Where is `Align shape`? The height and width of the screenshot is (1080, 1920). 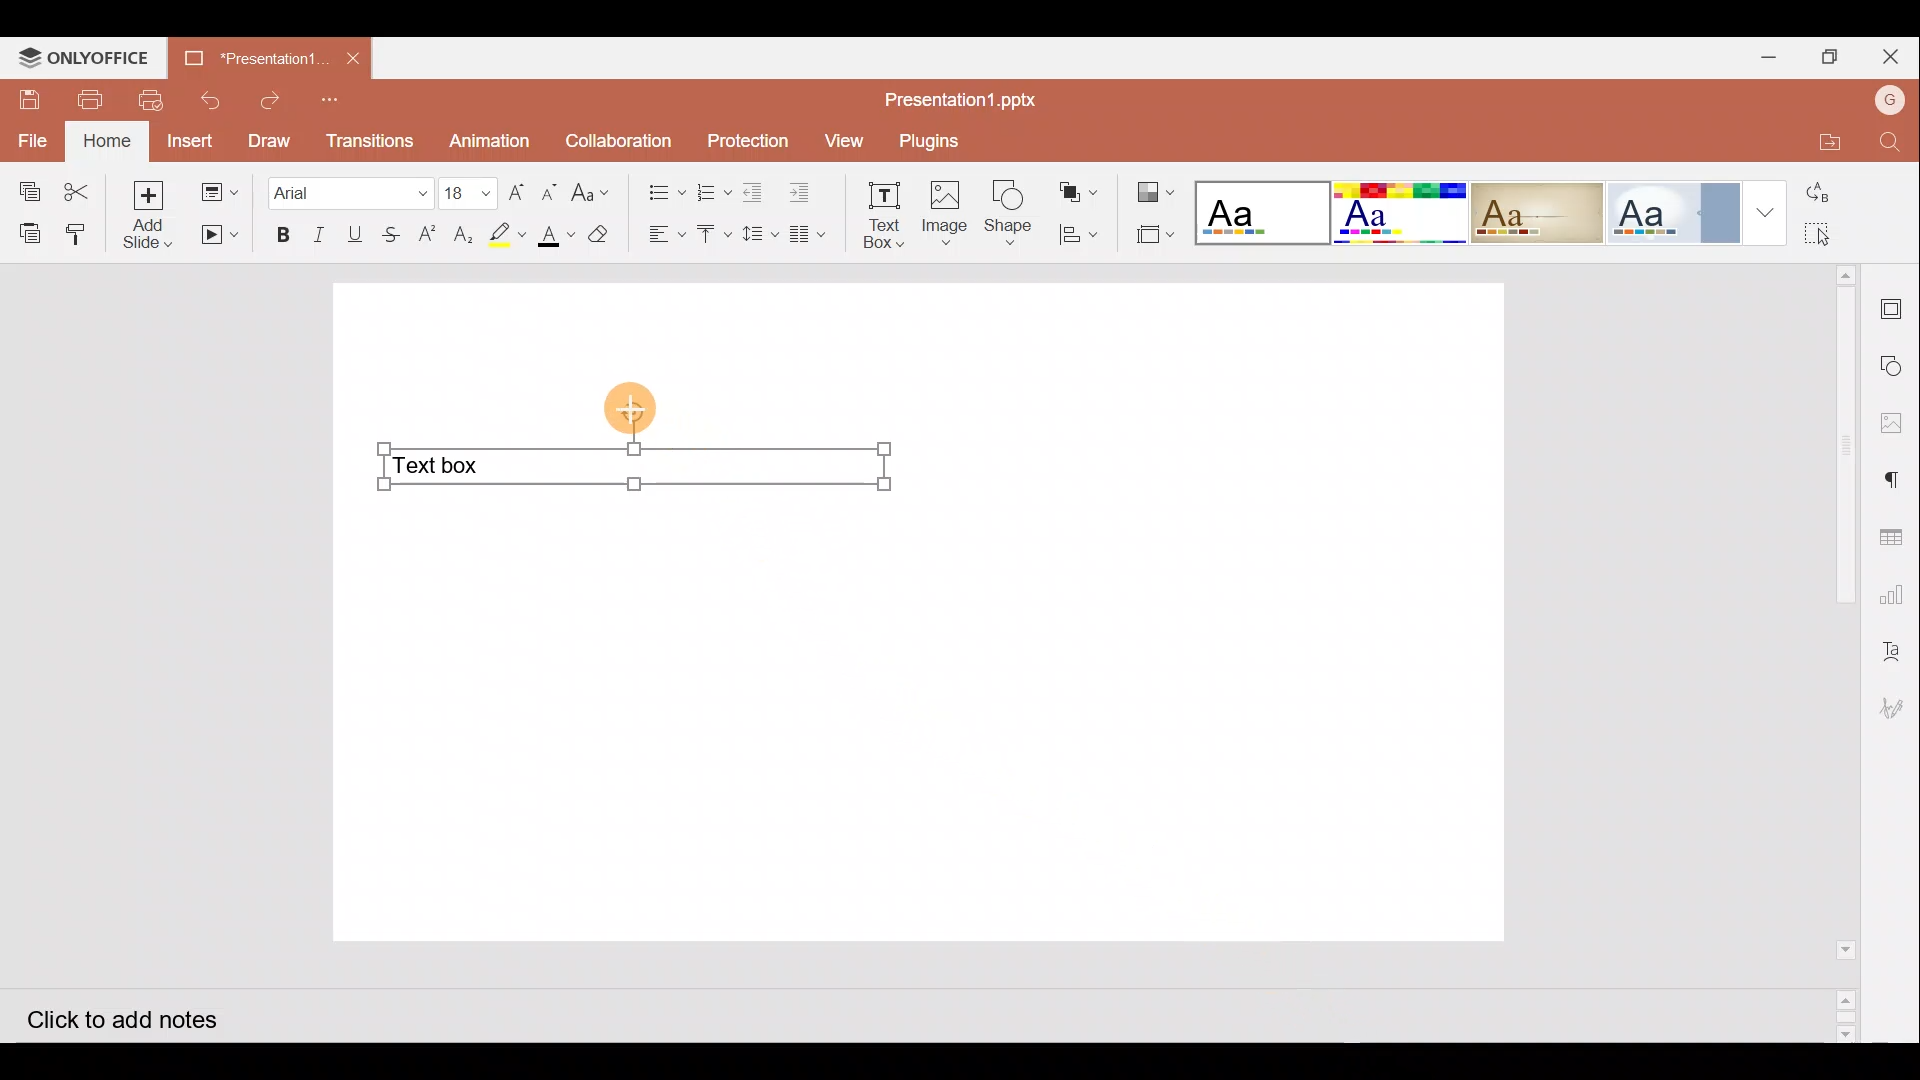
Align shape is located at coordinates (1078, 232).